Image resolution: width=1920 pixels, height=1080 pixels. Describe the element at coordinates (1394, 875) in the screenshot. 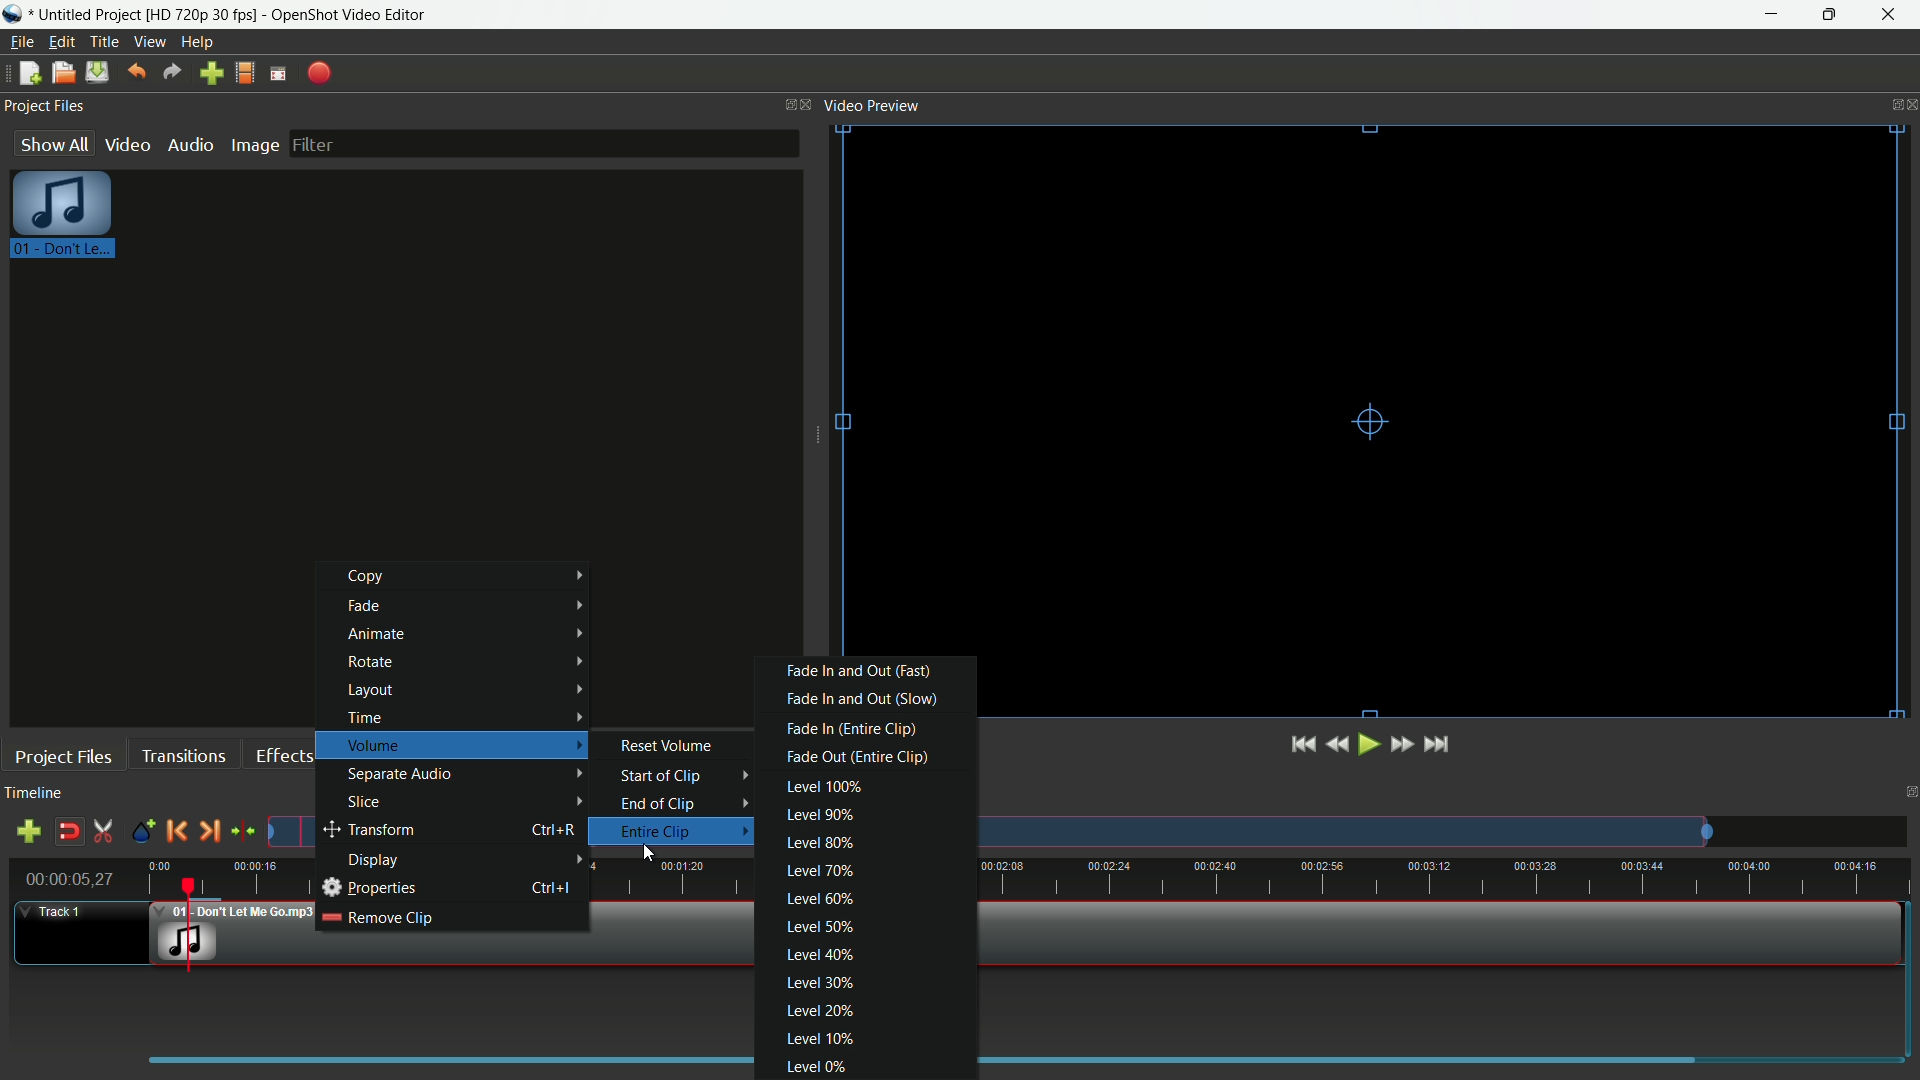

I see `time` at that location.